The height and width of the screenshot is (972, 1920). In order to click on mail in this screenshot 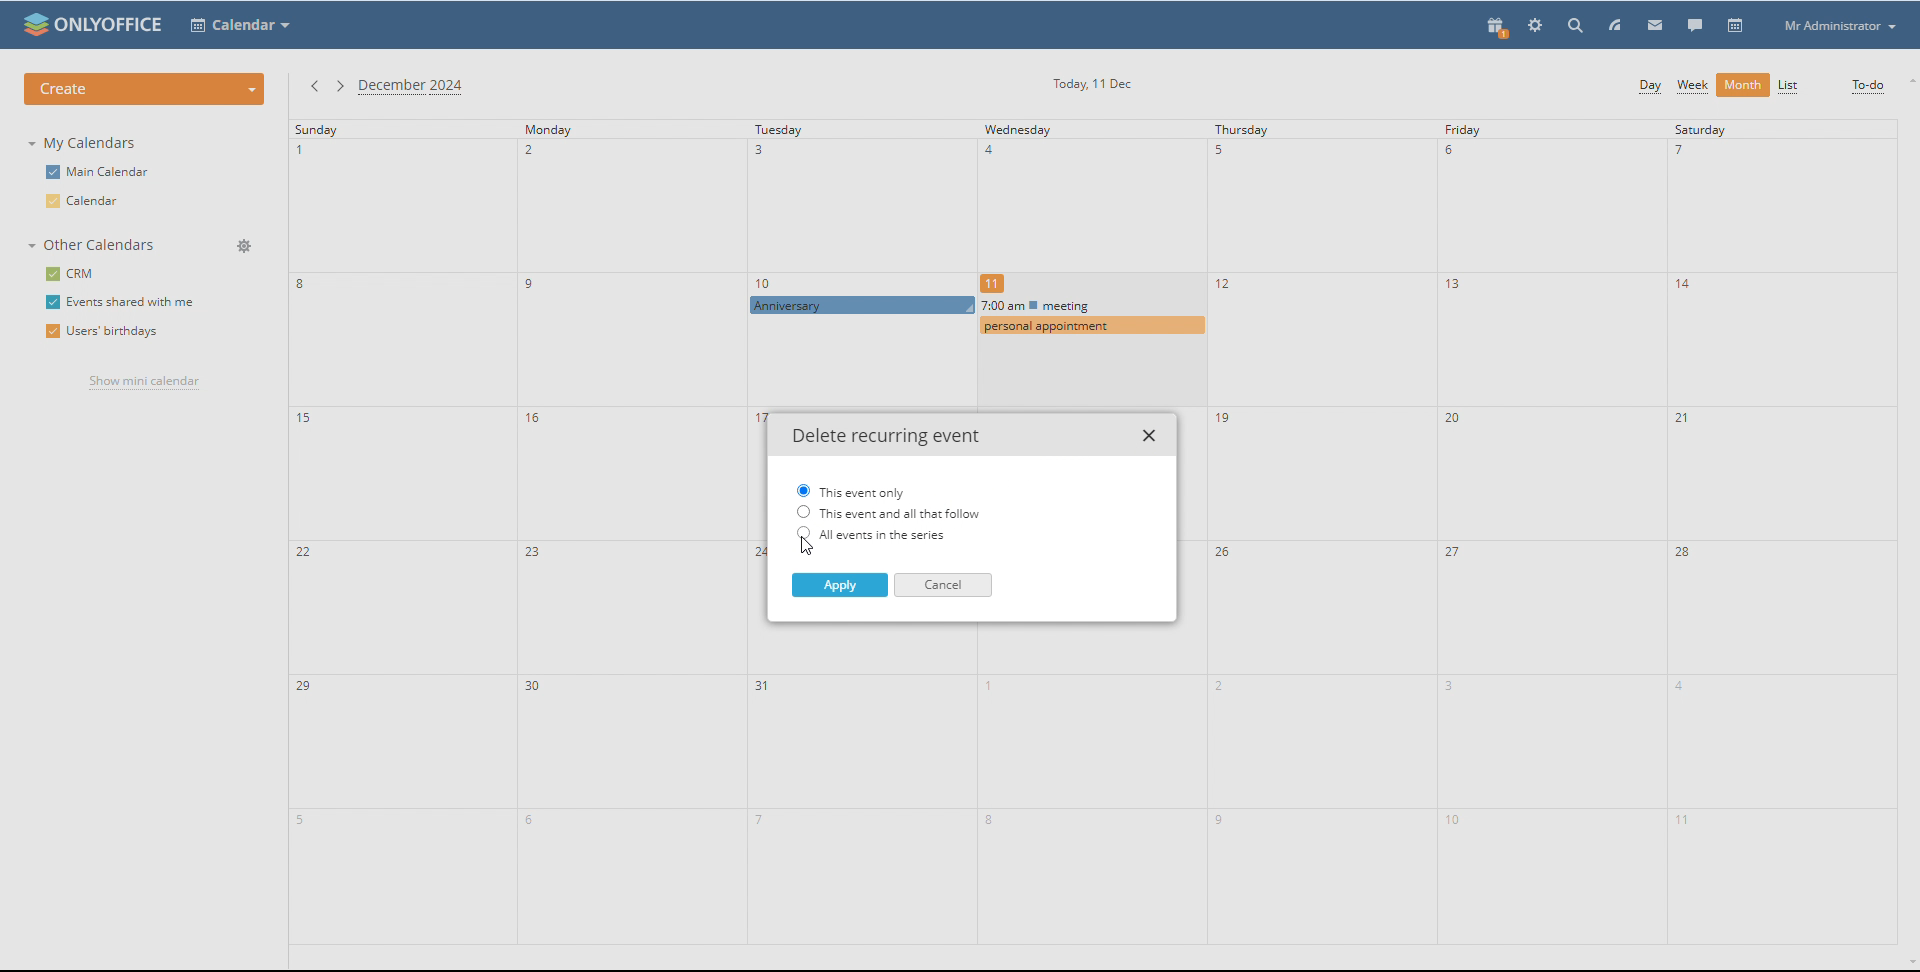, I will do `click(1656, 24)`.